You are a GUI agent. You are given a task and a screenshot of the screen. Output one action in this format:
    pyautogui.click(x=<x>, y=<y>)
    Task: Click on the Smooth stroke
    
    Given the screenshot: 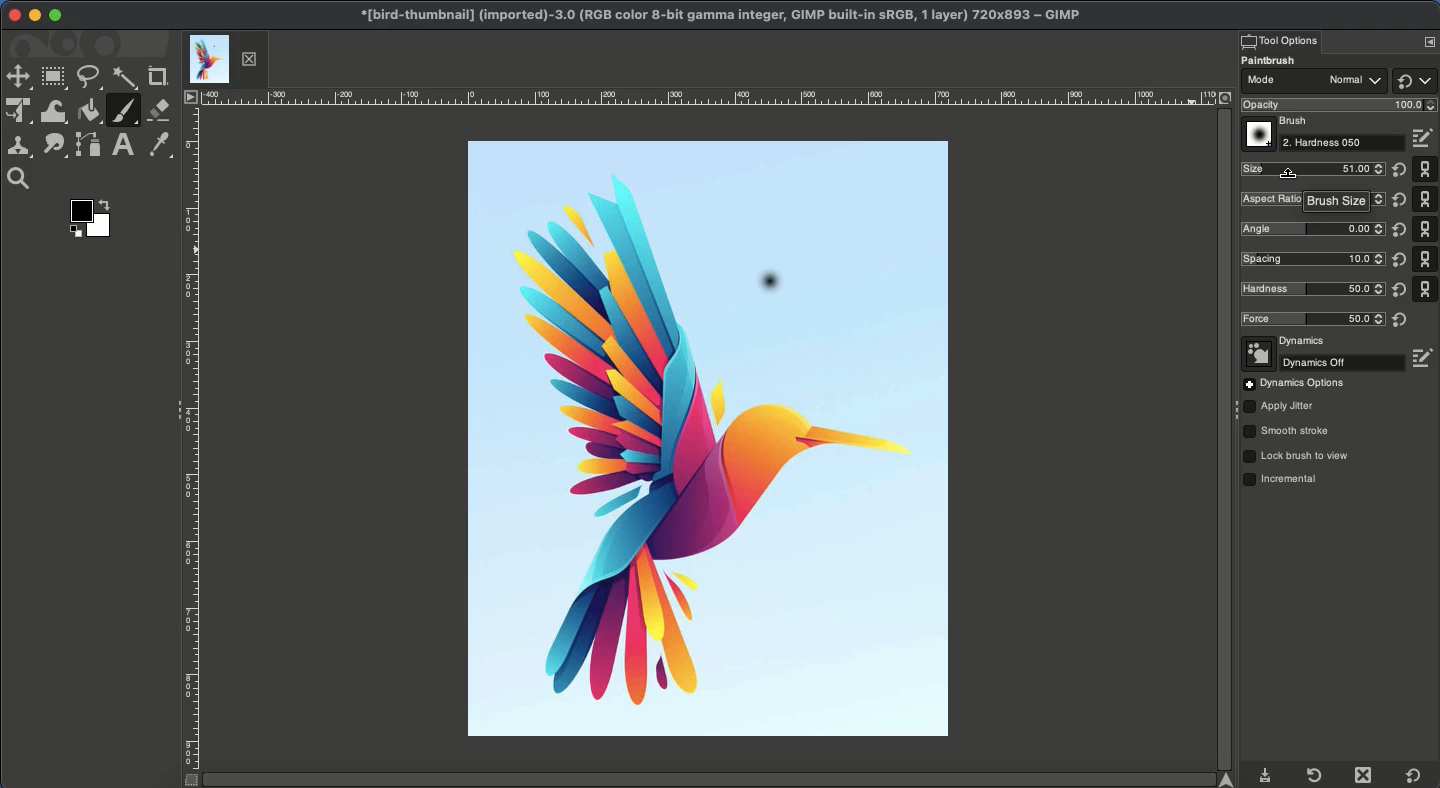 What is the action you would take?
    pyautogui.click(x=1287, y=432)
    